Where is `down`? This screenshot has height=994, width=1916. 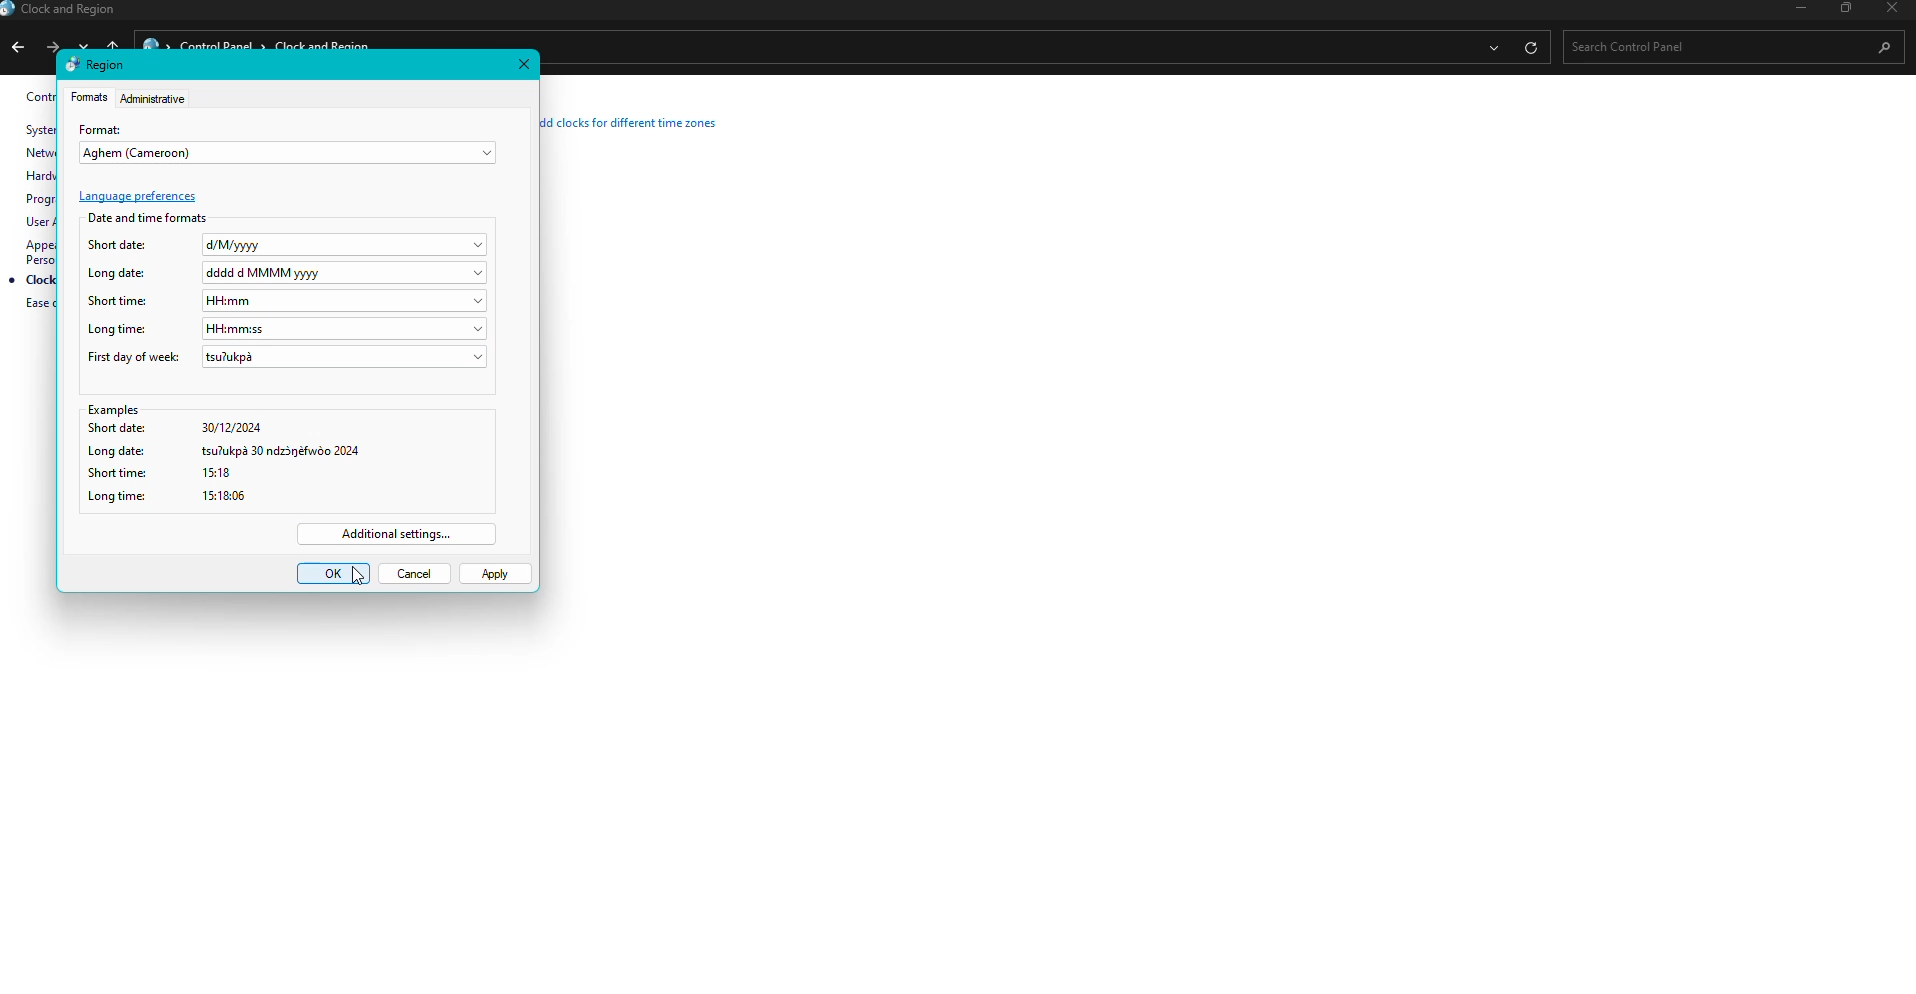 down is located at coordinates (87, 43).